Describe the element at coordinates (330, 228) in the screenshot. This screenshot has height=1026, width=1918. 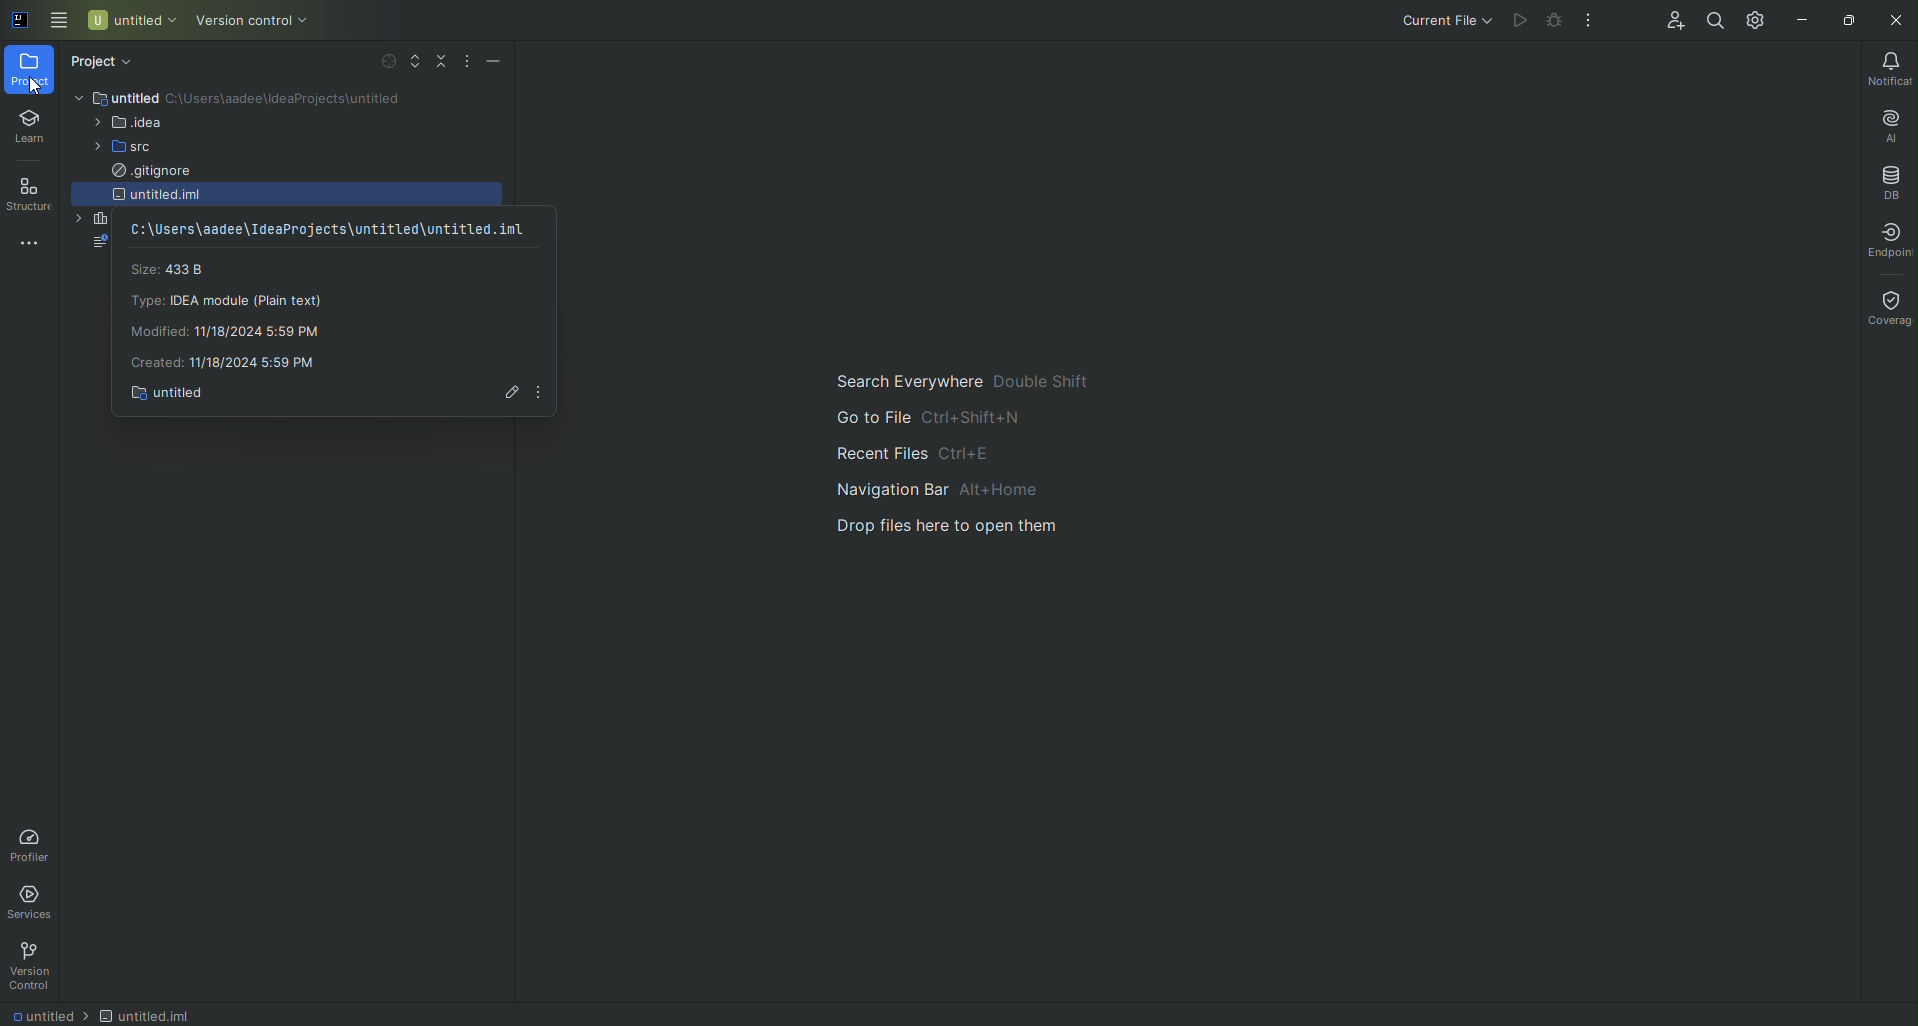
I see `File Path` at that location.